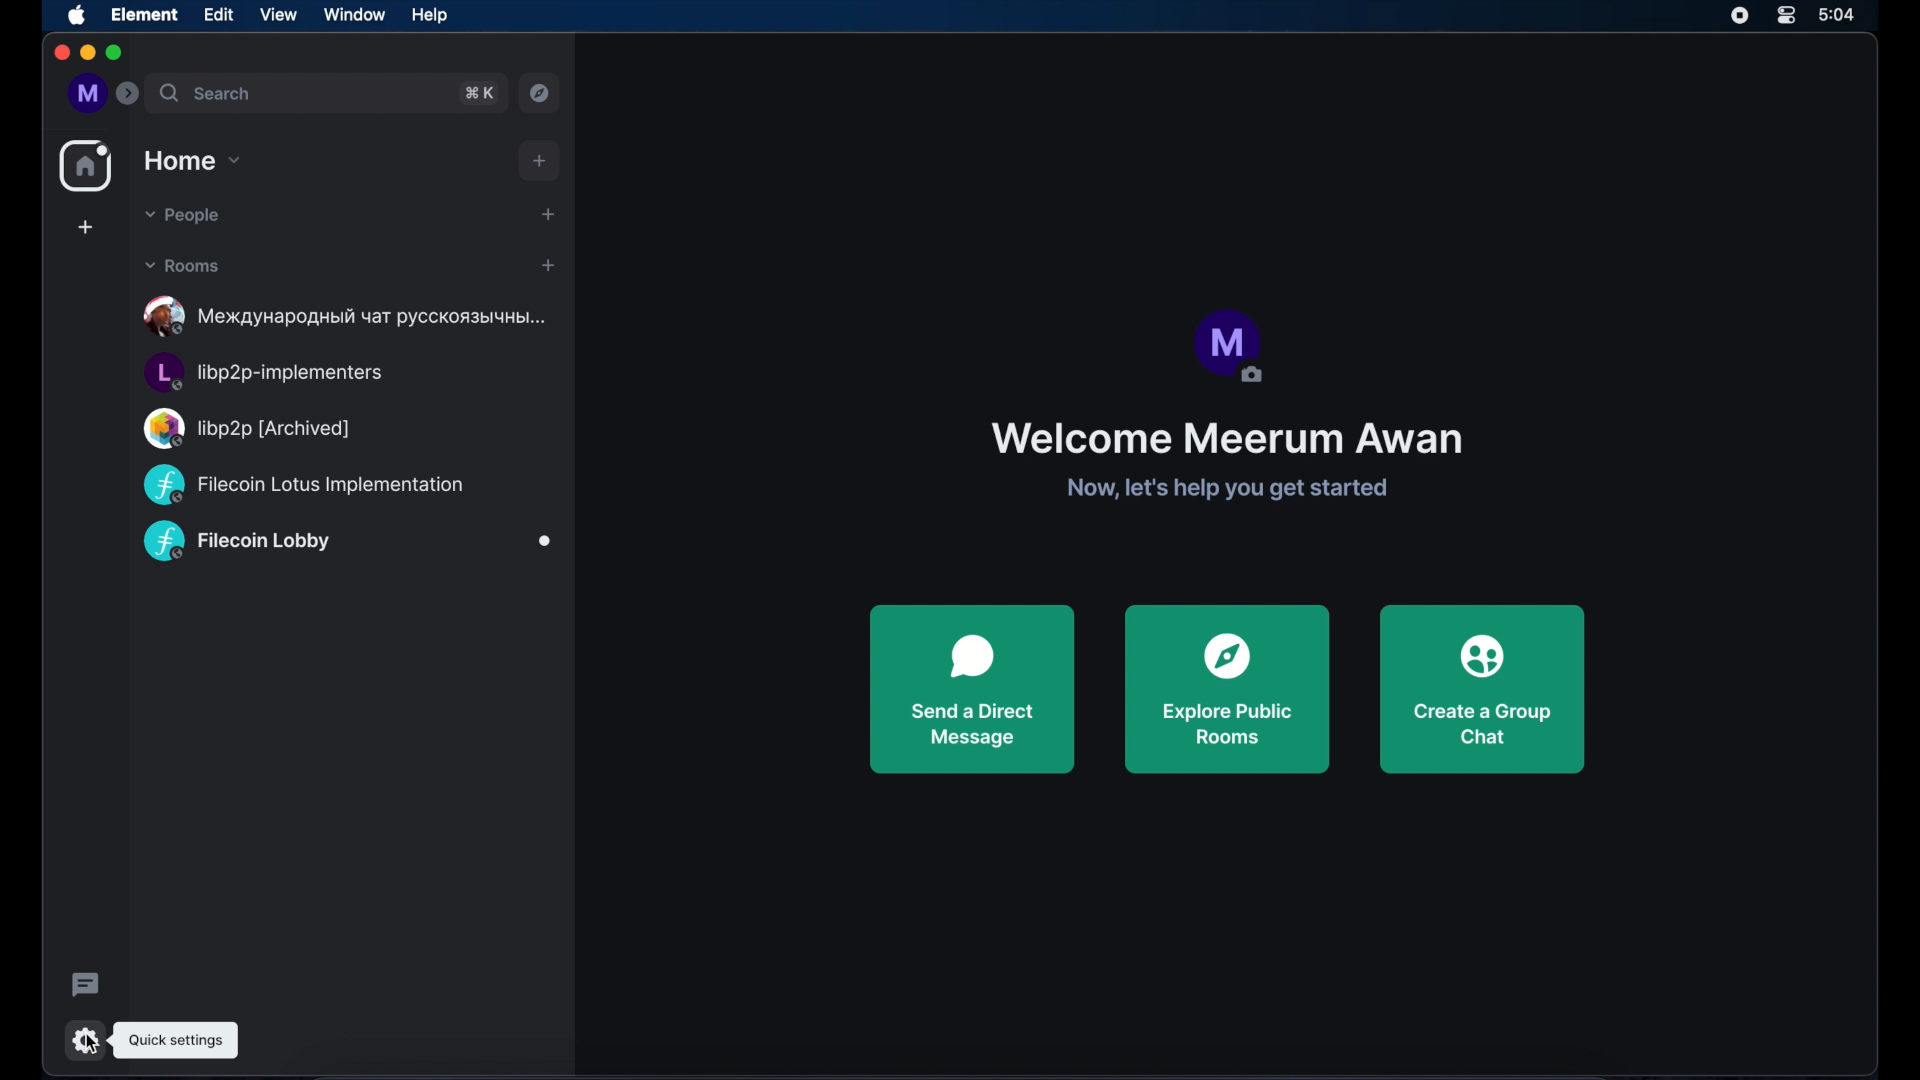  What do you see at coordinates (86, 53) in the screenshot?
I see `minimize` at bounding box center [86, 53].